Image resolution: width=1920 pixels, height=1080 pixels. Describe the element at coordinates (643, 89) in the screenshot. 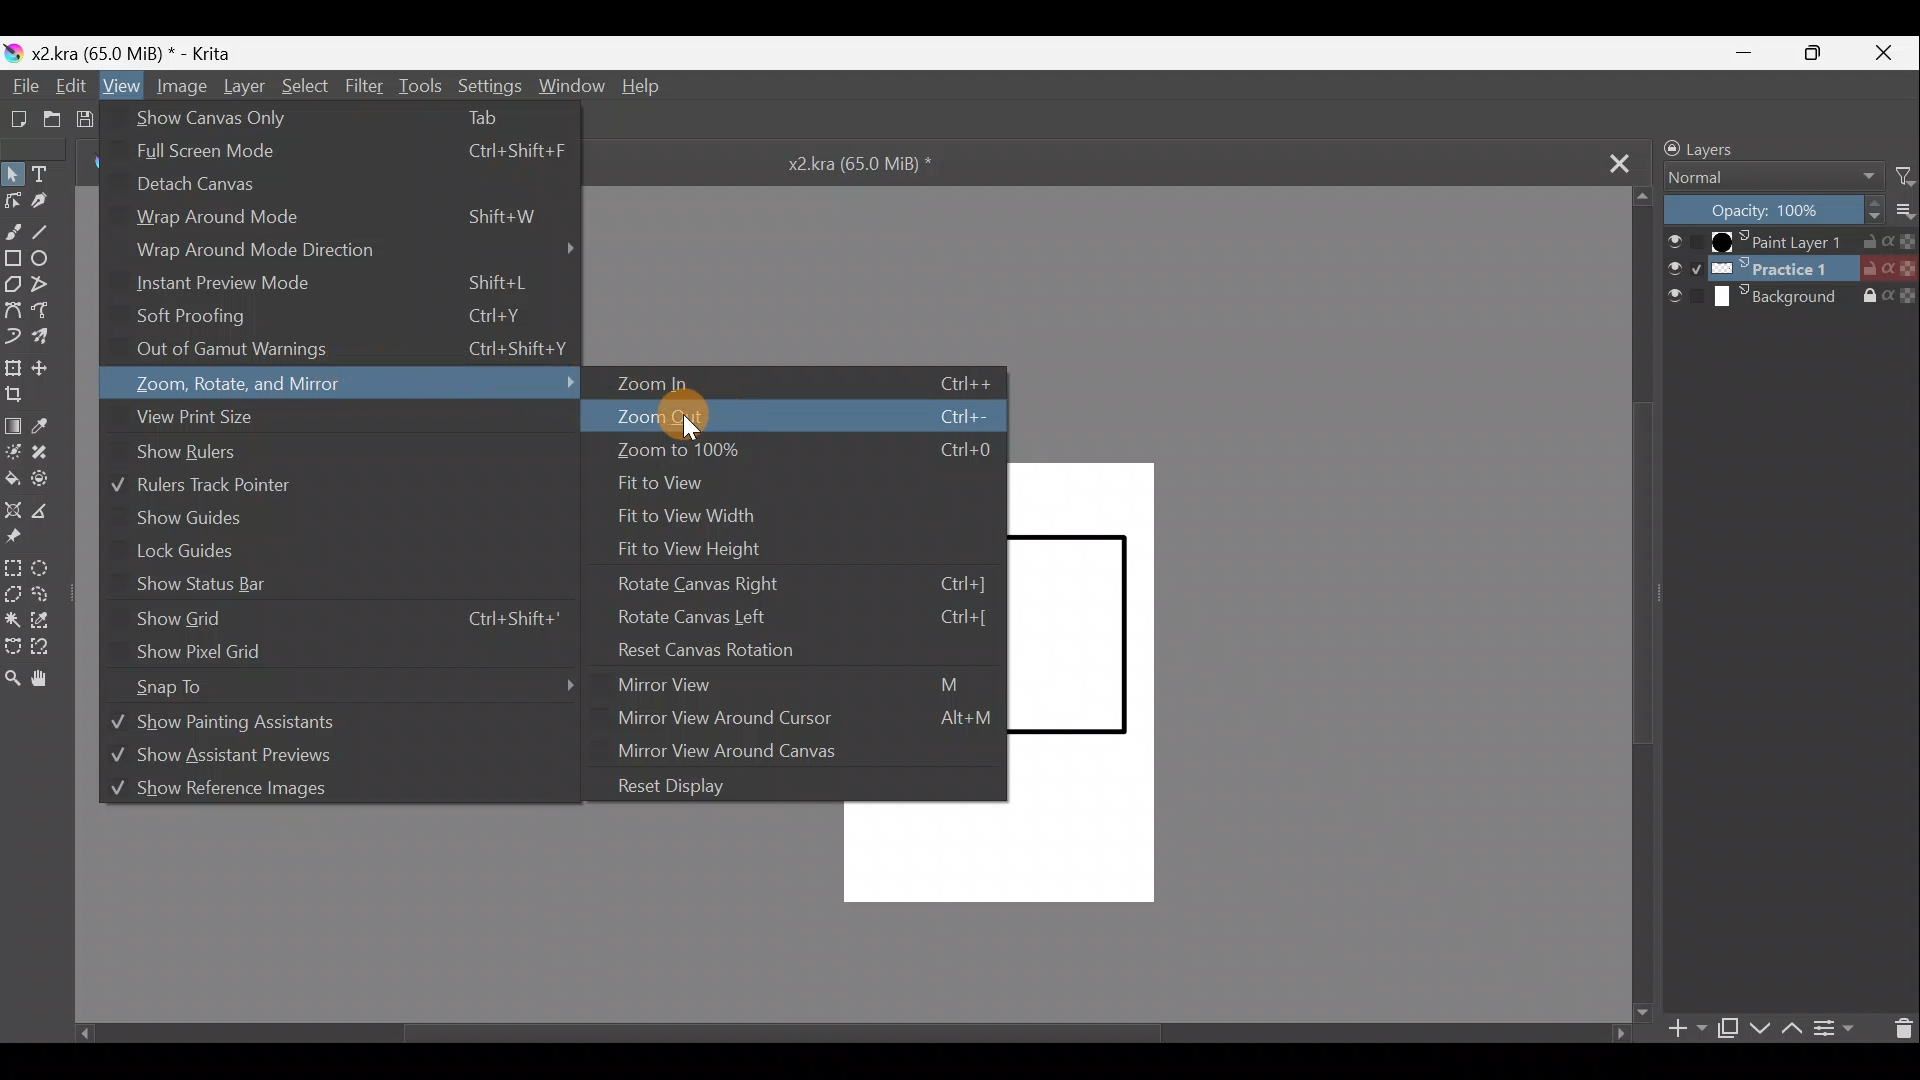

I see `Help` at that location.